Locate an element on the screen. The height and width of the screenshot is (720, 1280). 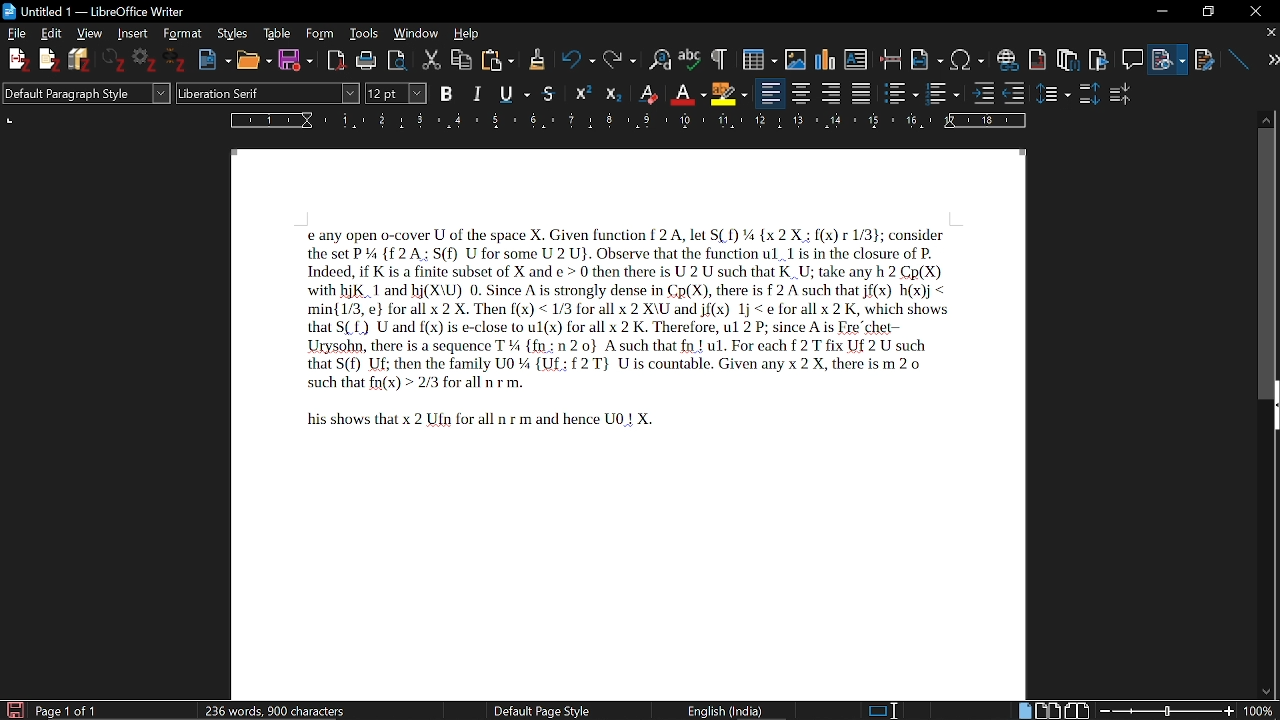
 is located at coordinates (585, 92).